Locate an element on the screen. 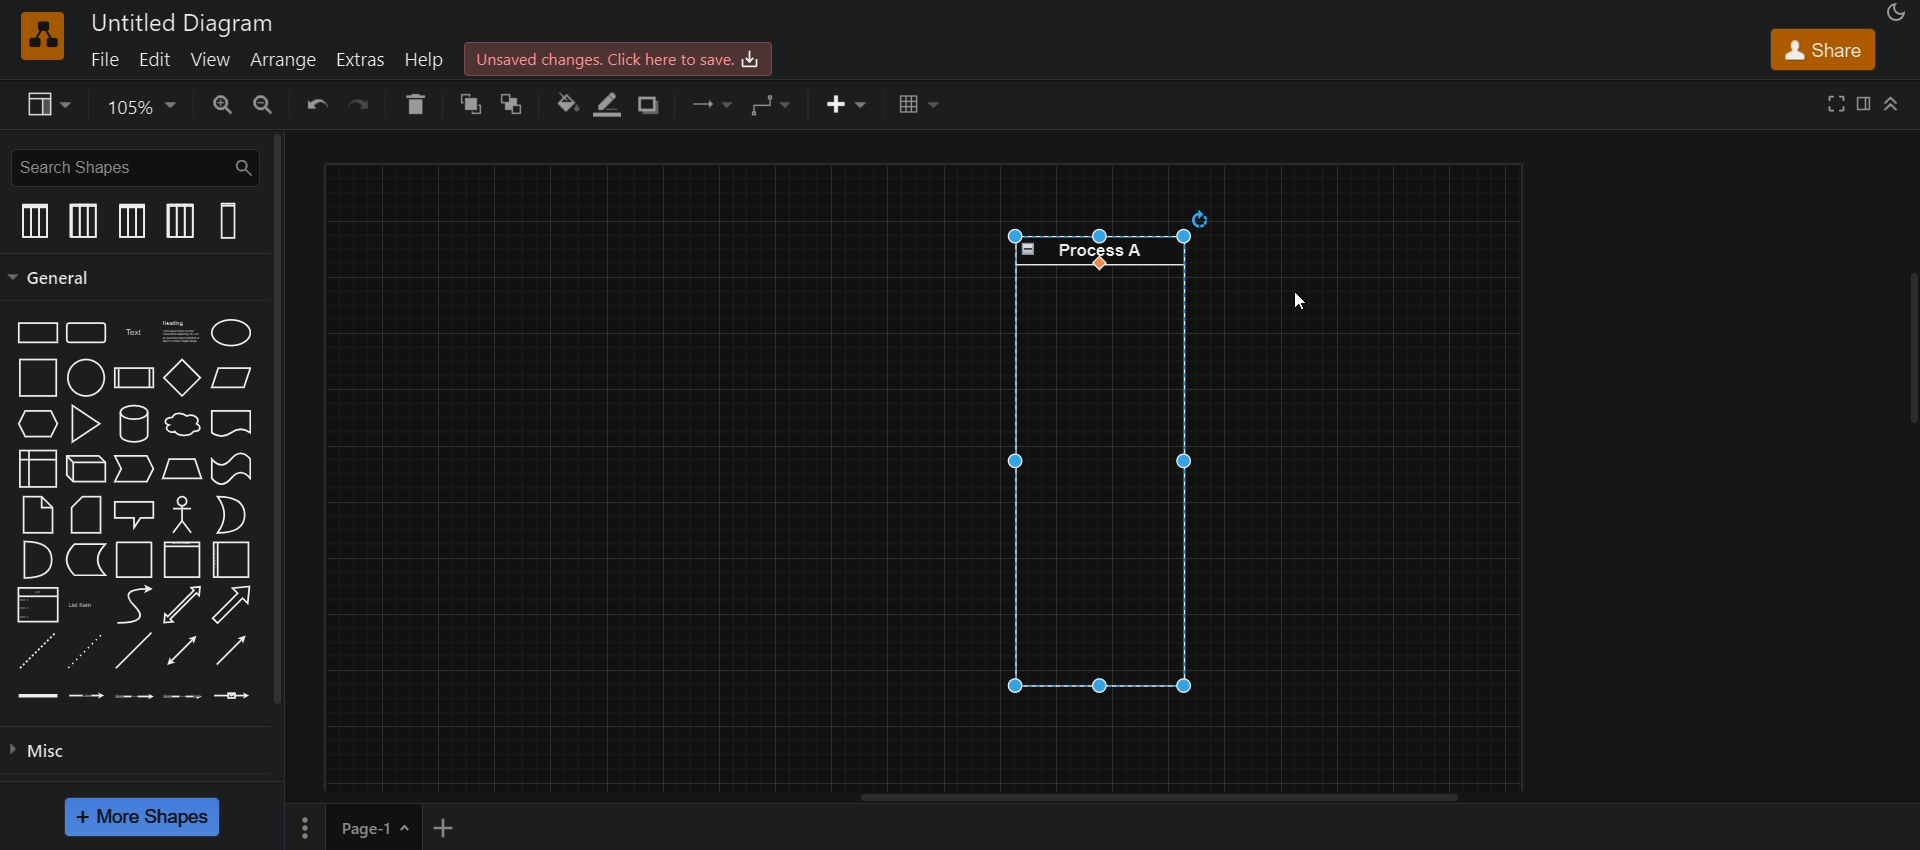  add new page is located at coordinates (457, 826).